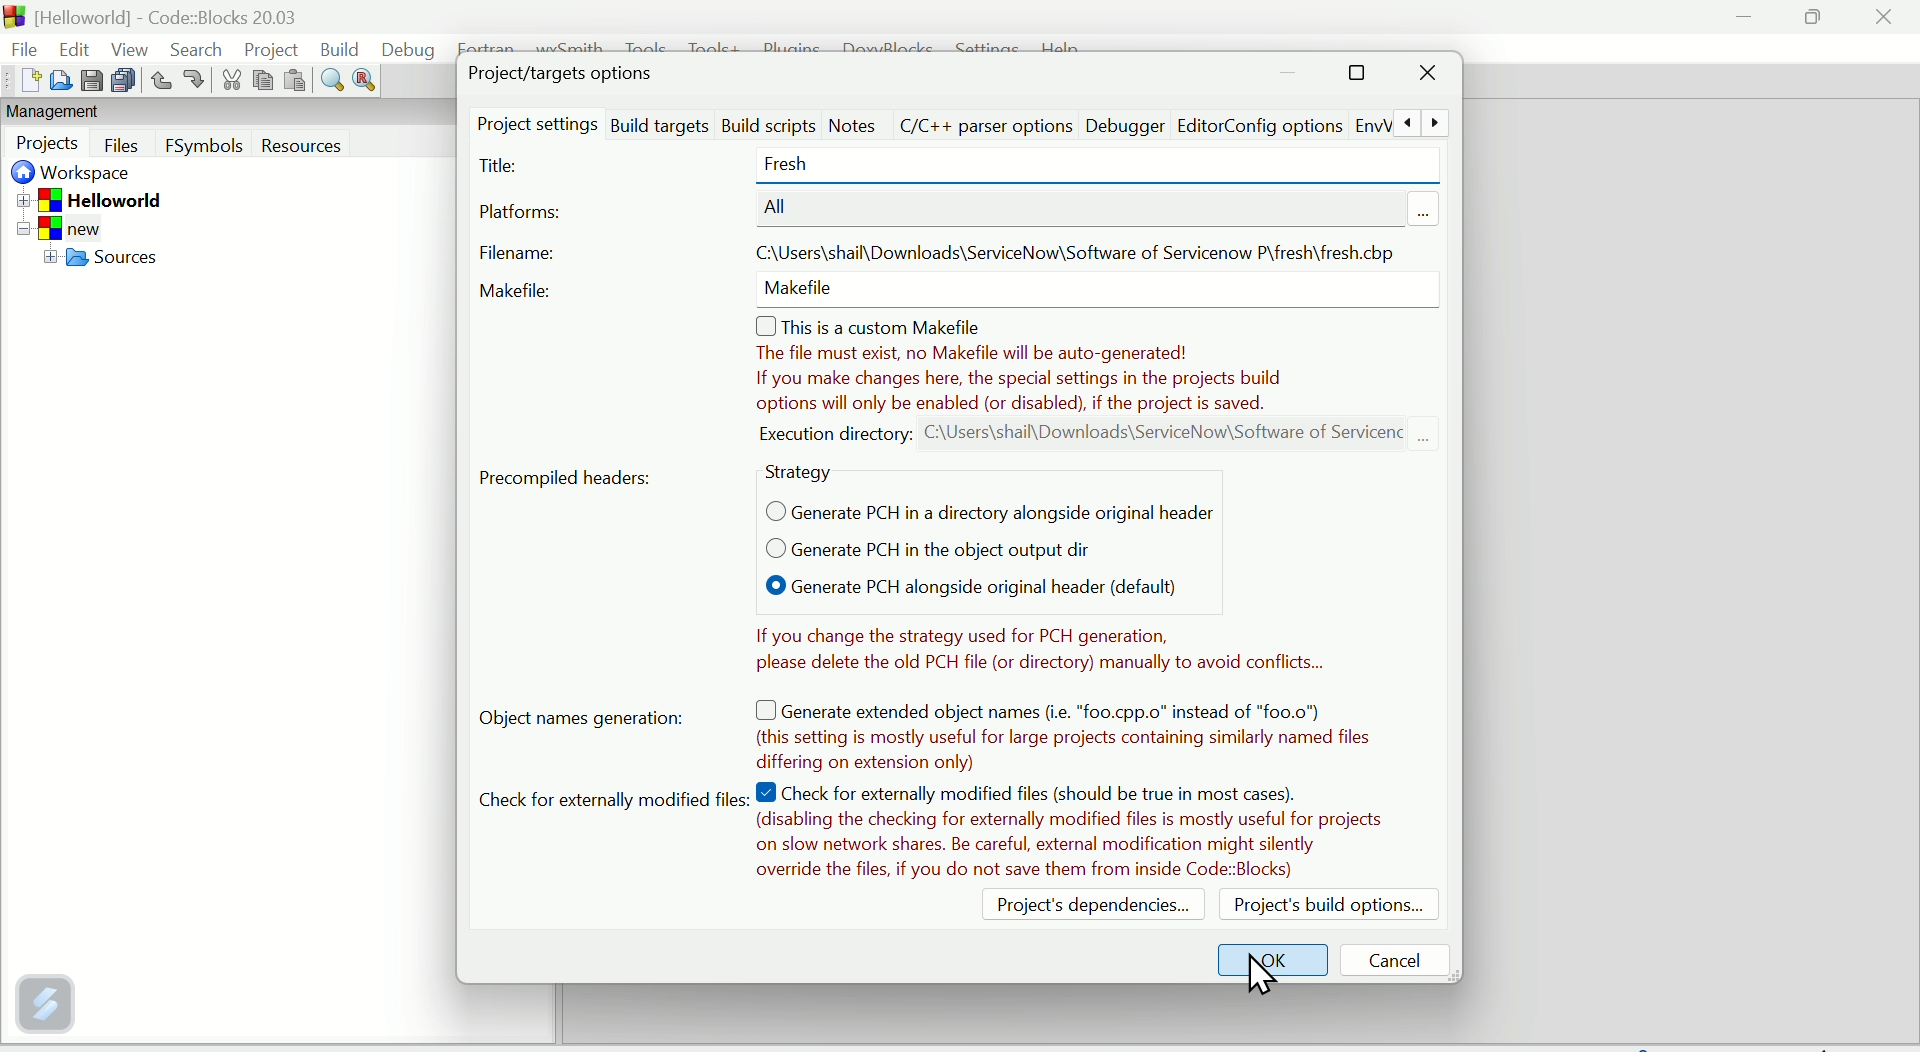  Describe the element at coordinates (610, 802) in the screenshot. I see `cheque for external modified file` at that location.